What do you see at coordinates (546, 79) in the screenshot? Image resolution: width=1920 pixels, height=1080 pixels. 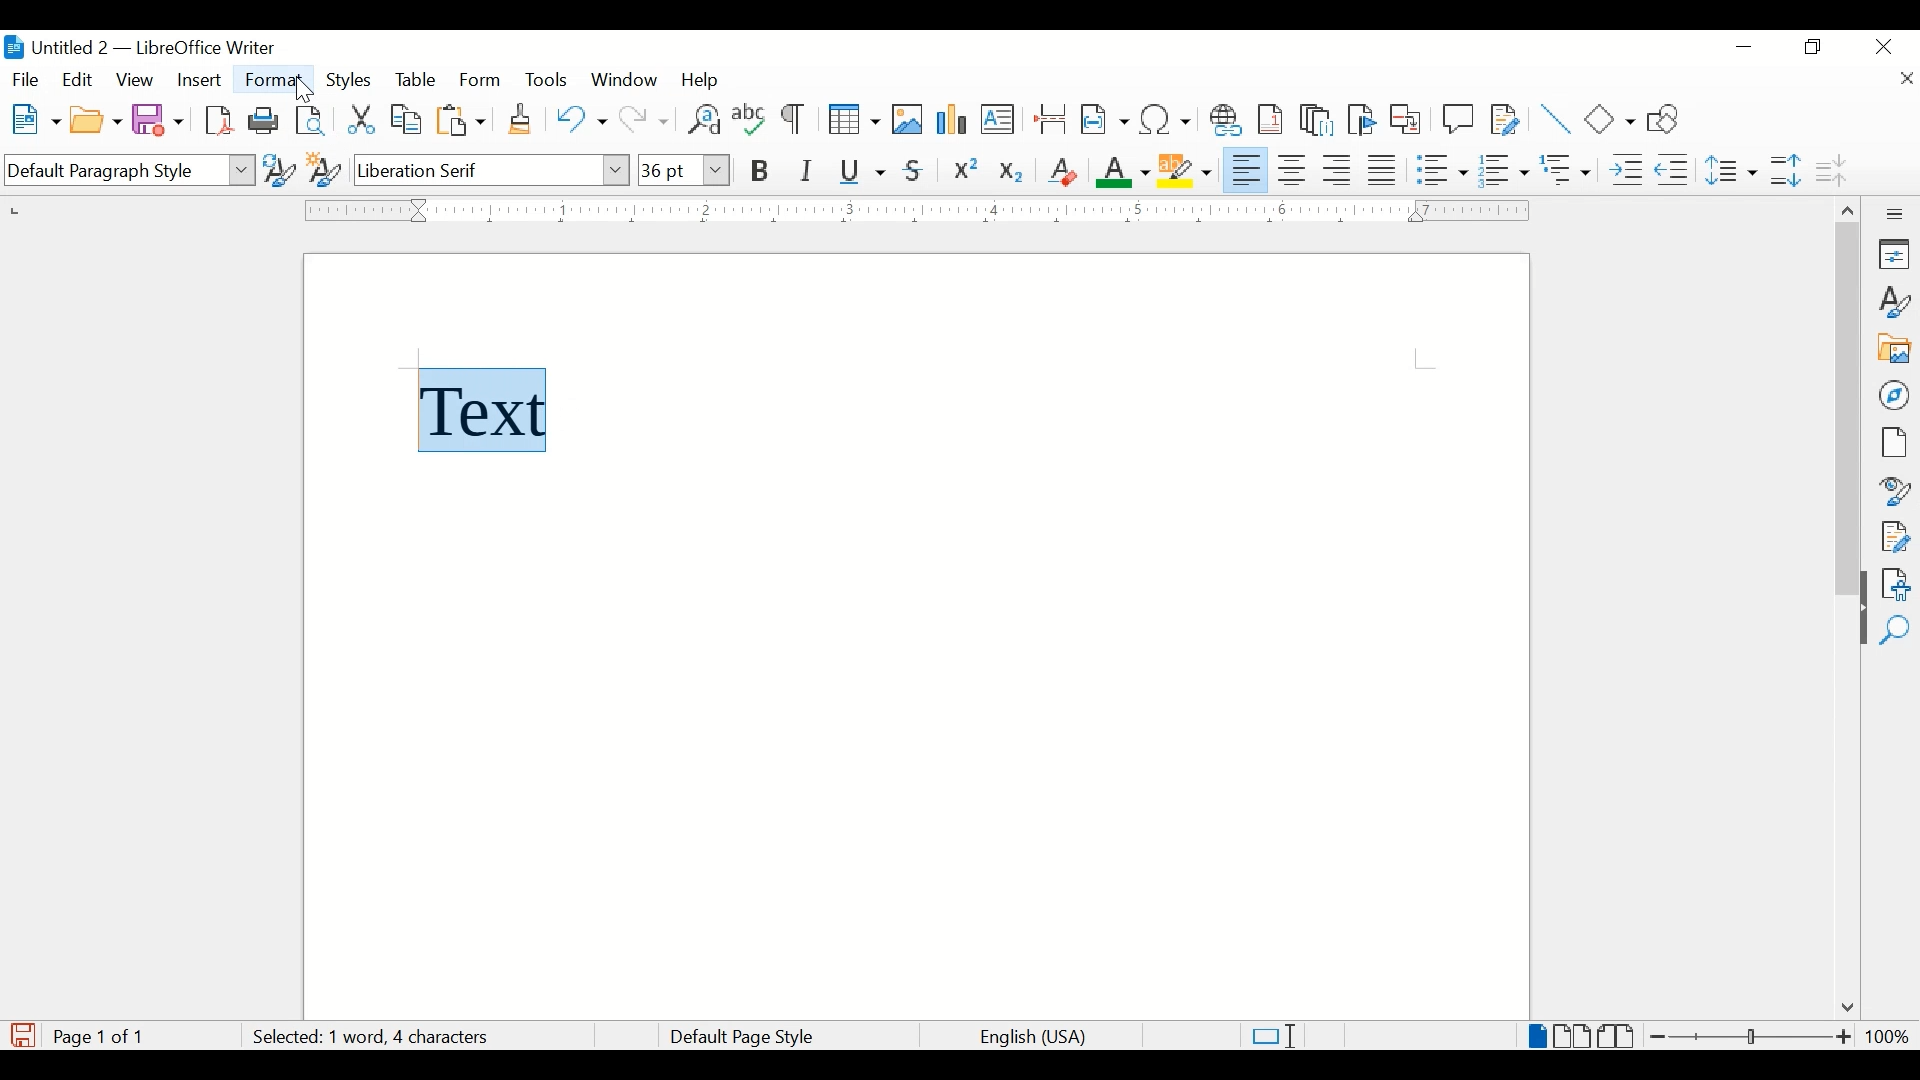 I see `tools` at bounding box center [546, 79].